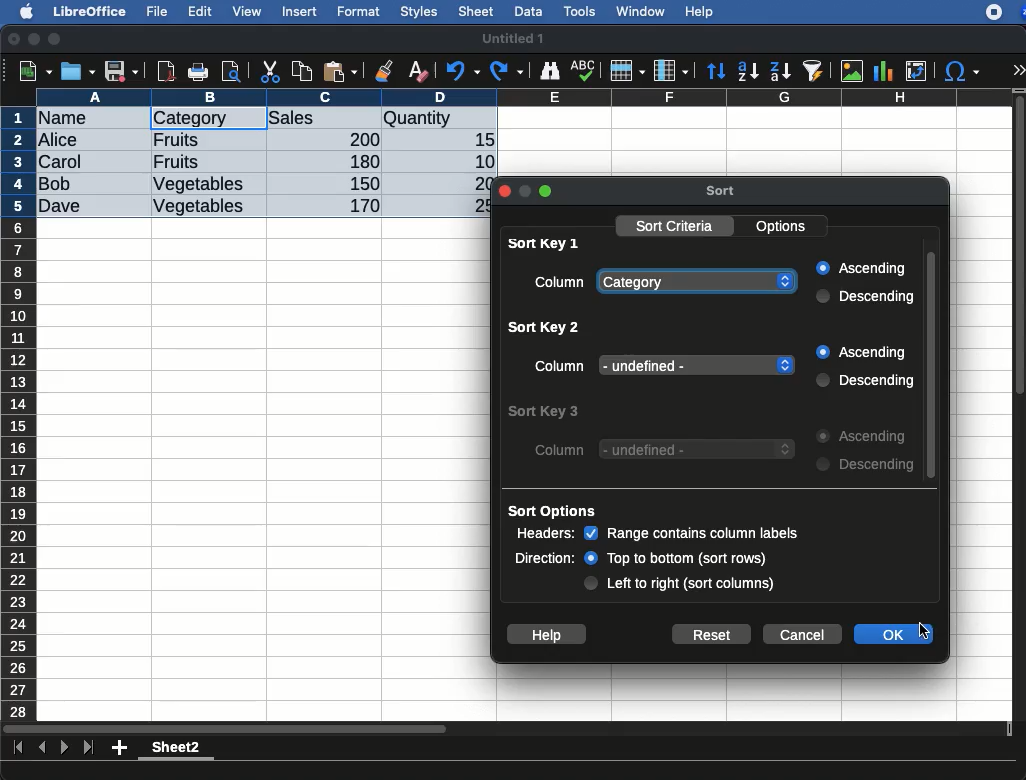 The image size is (1026, 780). What do you see at coordinates (31, 70) in the screenshot?
I see `new` at bounding box center [31, 70].